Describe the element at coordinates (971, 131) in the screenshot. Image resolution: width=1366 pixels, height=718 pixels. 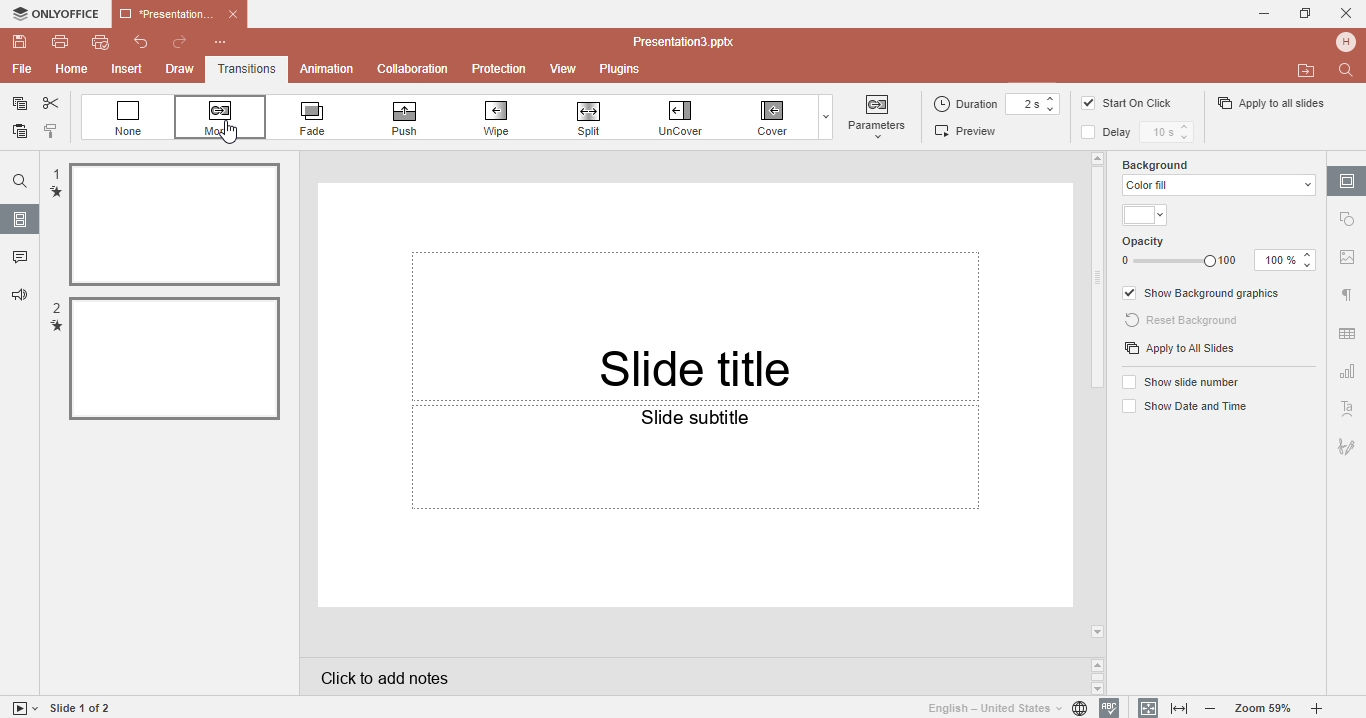
I see `Preview` at that location.